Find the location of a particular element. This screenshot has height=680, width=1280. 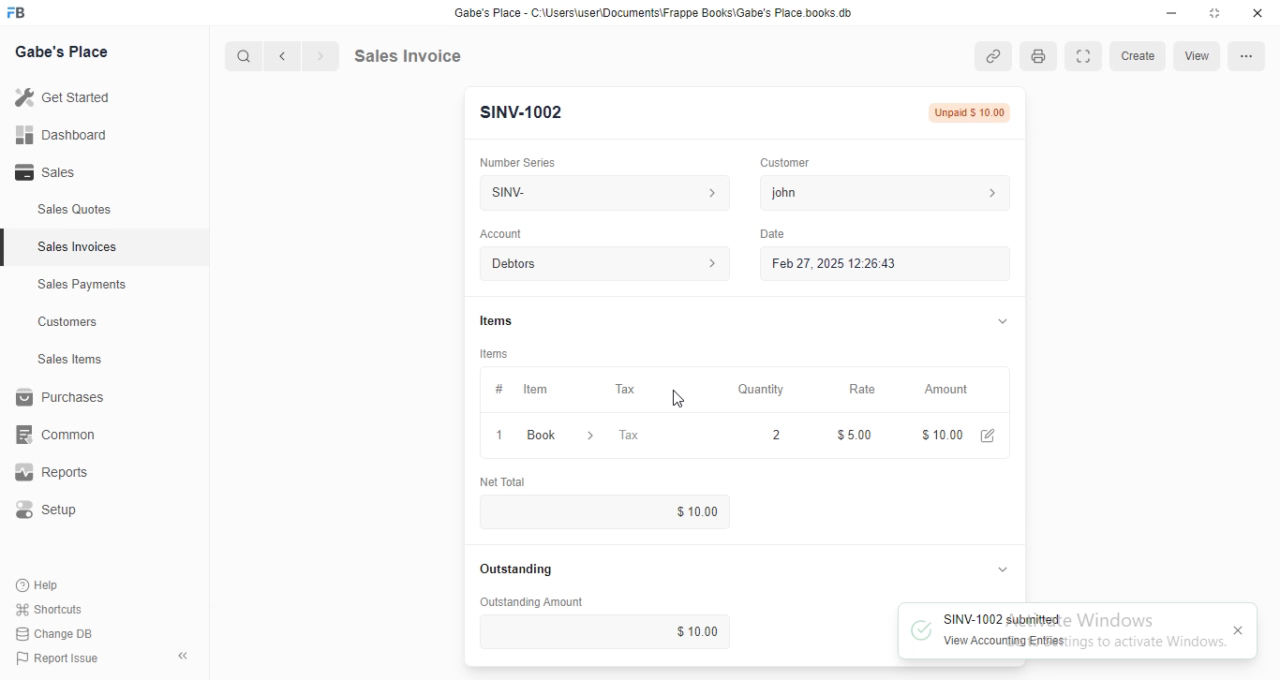

Expand is located at coordinates (1086, 57).